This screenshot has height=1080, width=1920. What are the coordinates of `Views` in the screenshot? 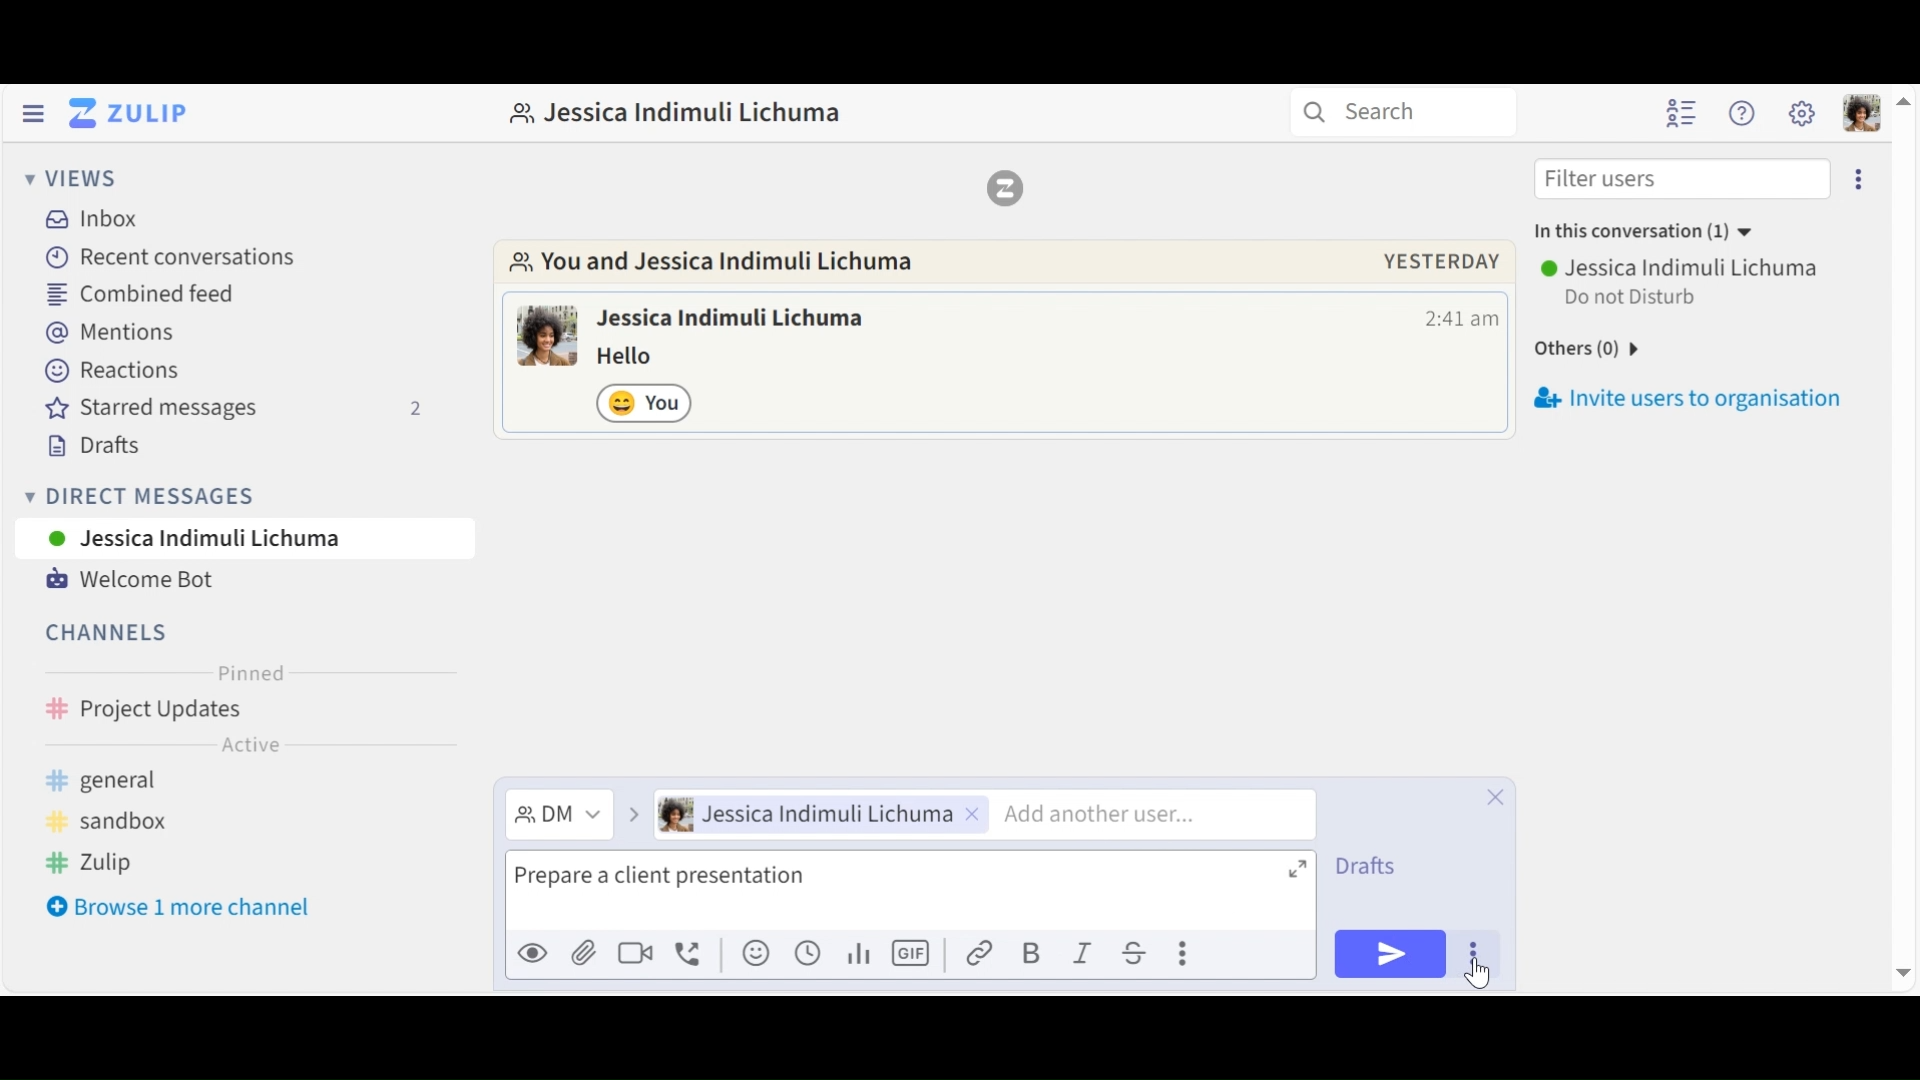 It's located at (71, 180).